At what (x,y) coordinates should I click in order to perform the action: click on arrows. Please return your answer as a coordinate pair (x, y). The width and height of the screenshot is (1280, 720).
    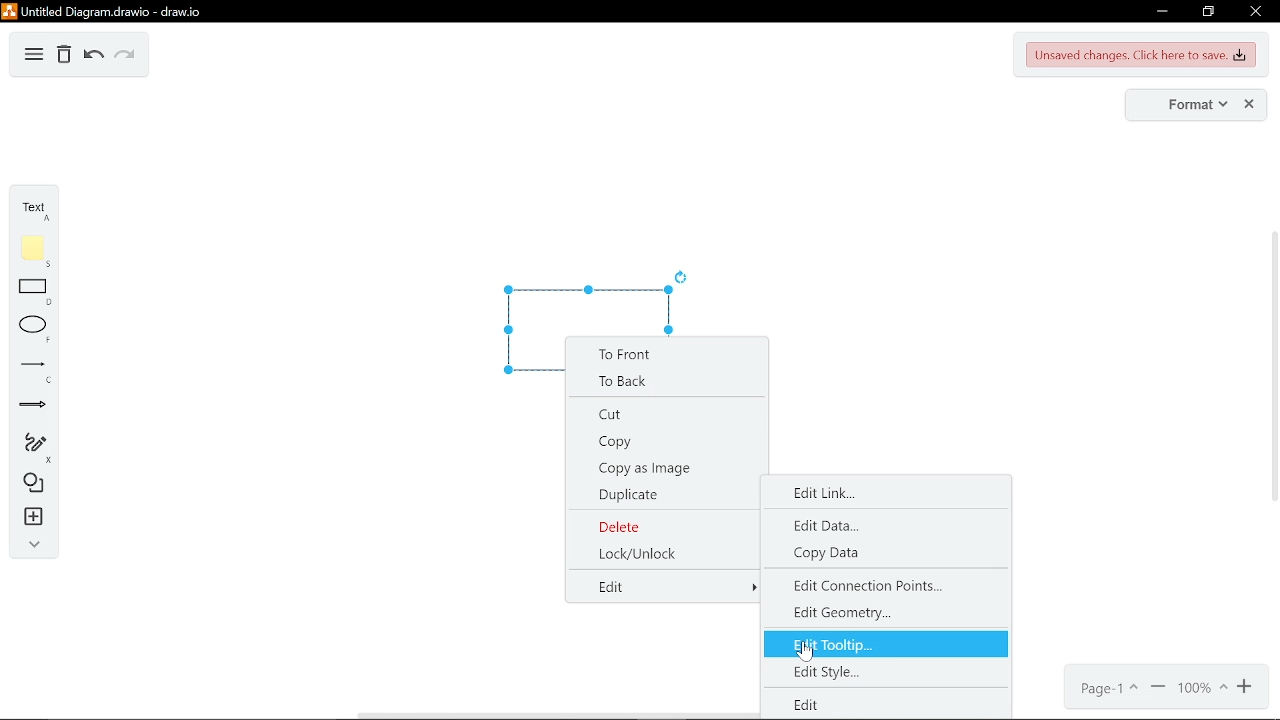
    Looking at the image, I should click on (34, 407).